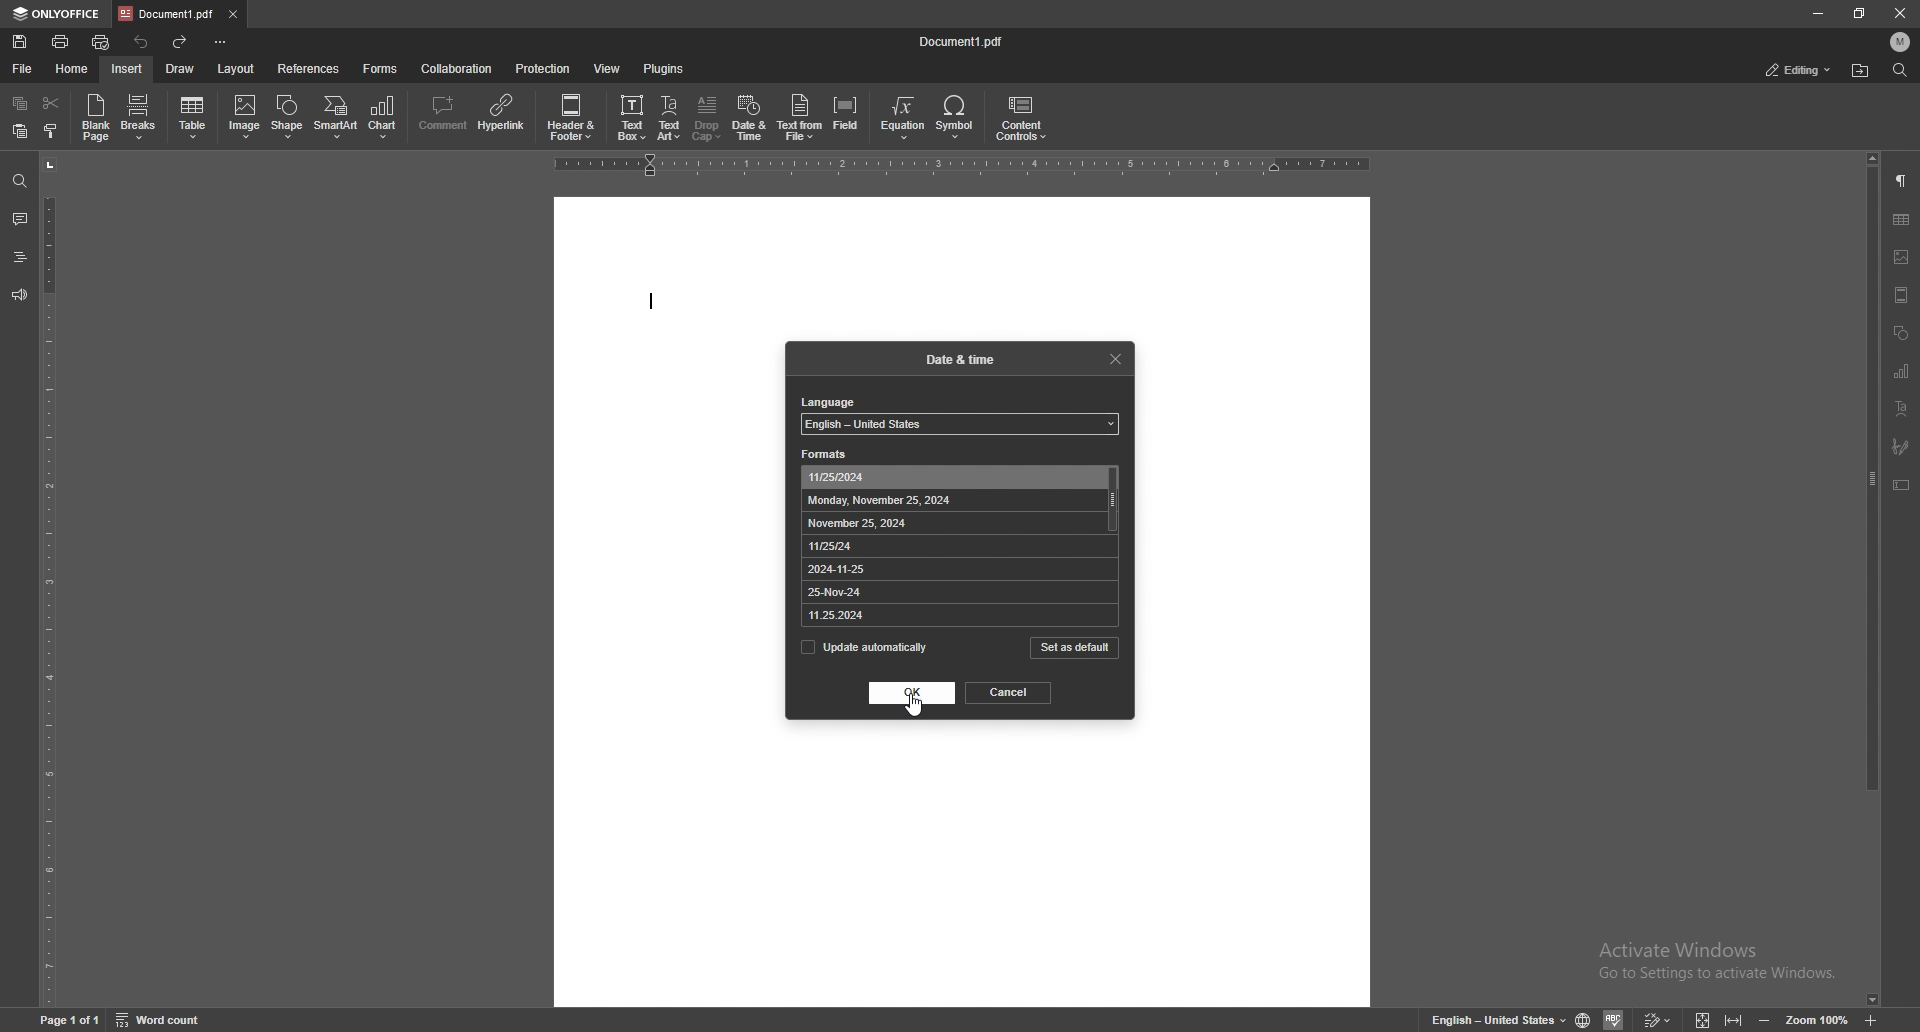  What do you see at coordinates (20, 129) in the screenshot?
I see `paste` at bounding box center [20, 129].